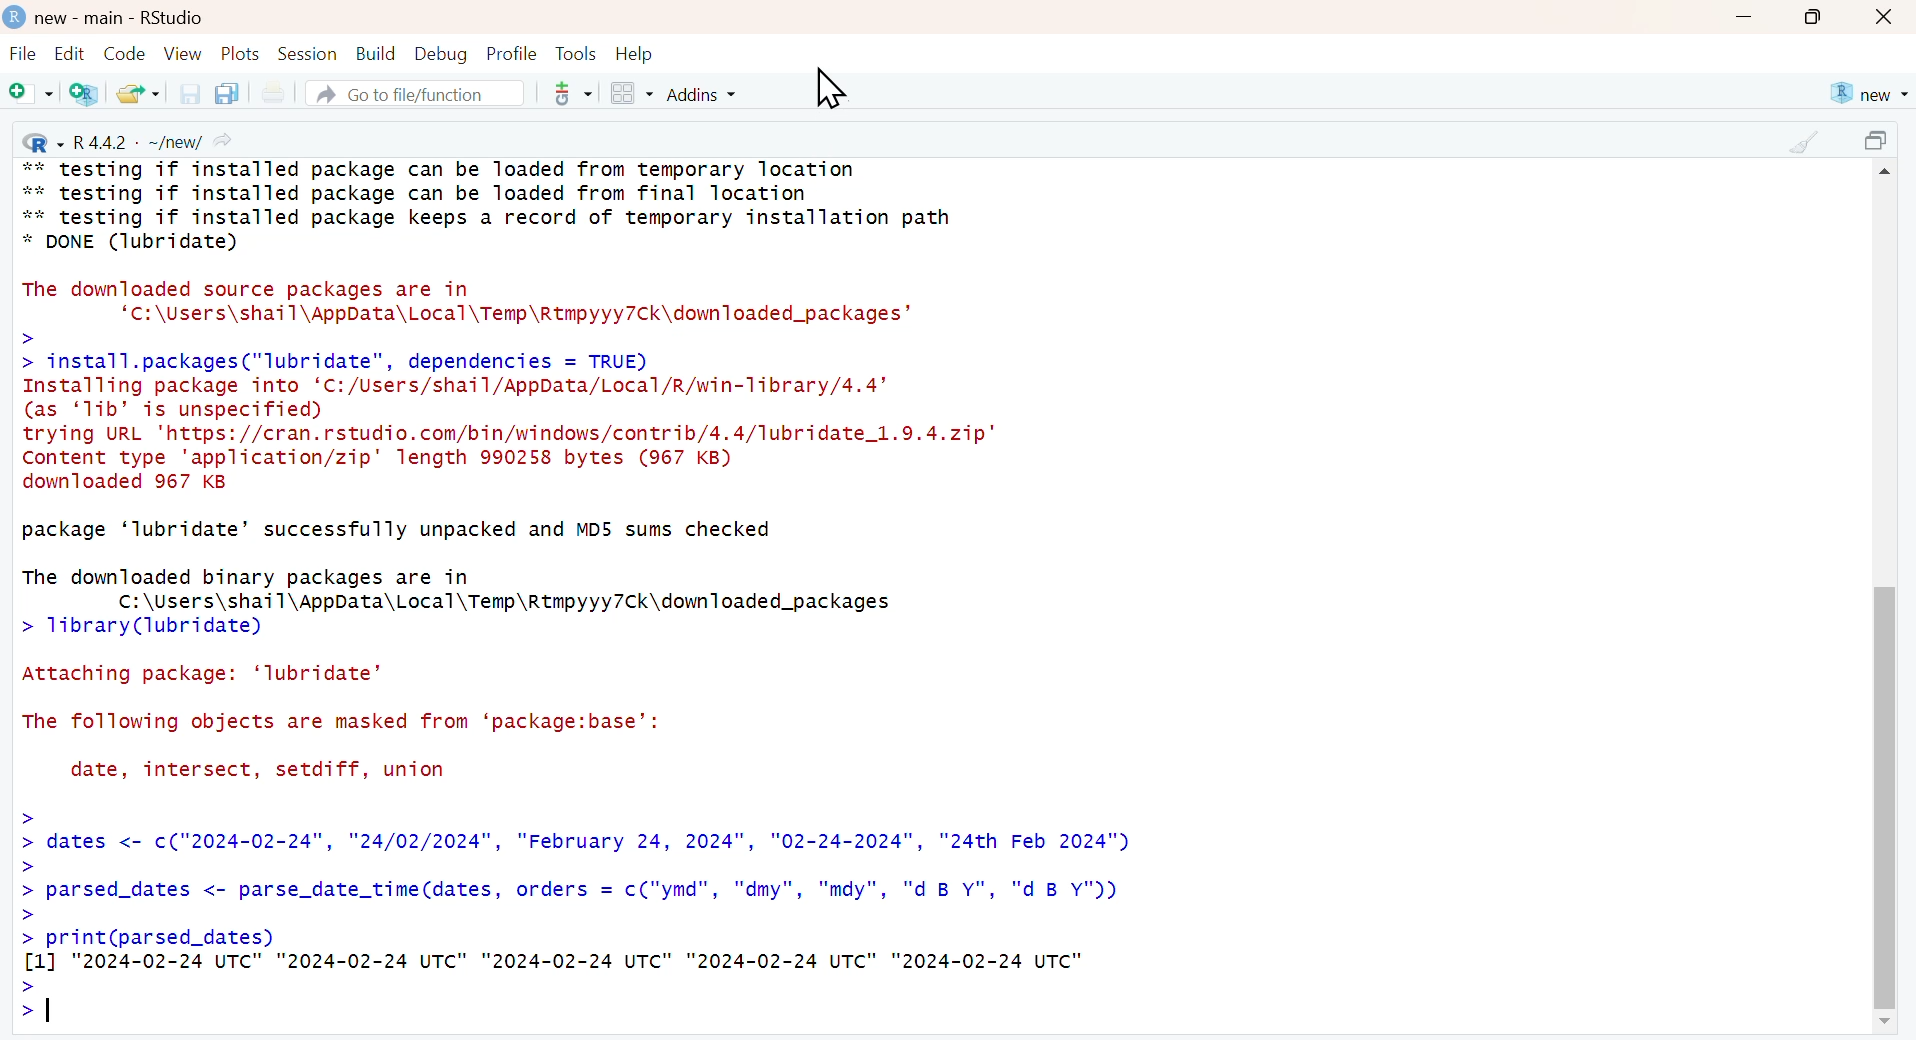 The height and width of the screenshot is (1040, 1916). I want to click on Build, so click(375, 54).